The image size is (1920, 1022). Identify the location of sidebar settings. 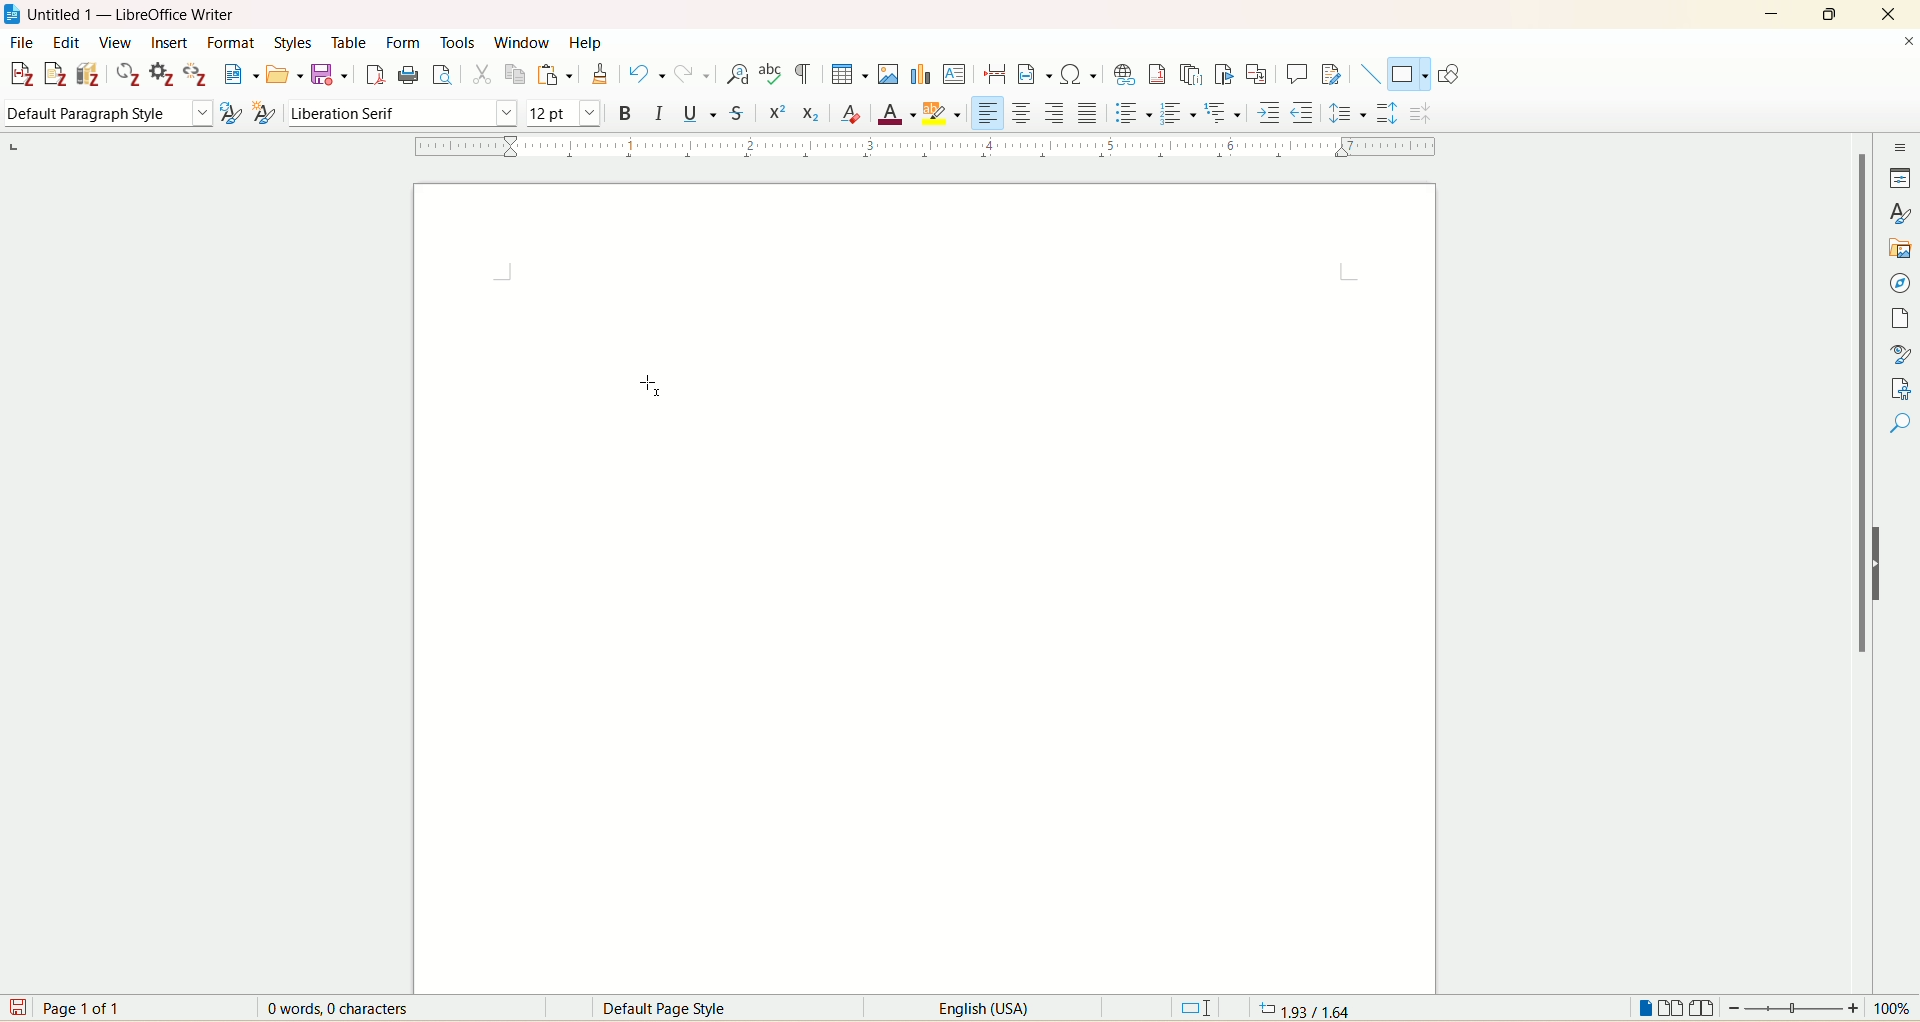
(1901, 145).